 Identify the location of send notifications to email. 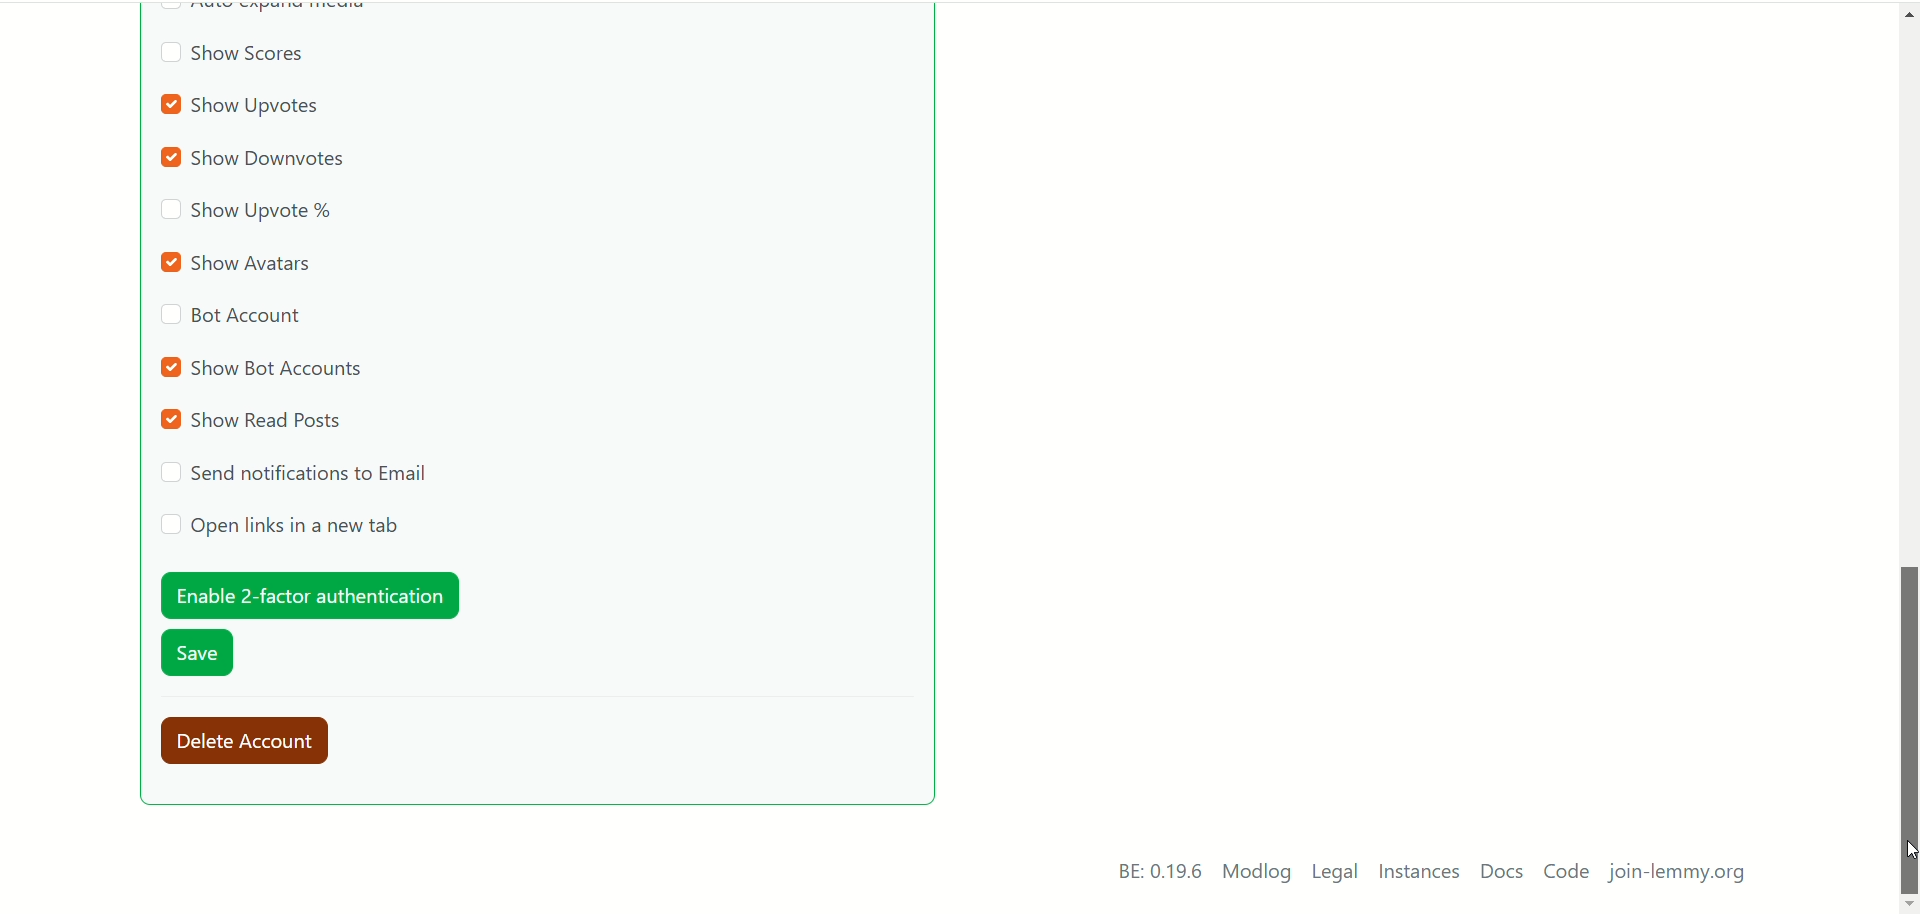
(299, 473).